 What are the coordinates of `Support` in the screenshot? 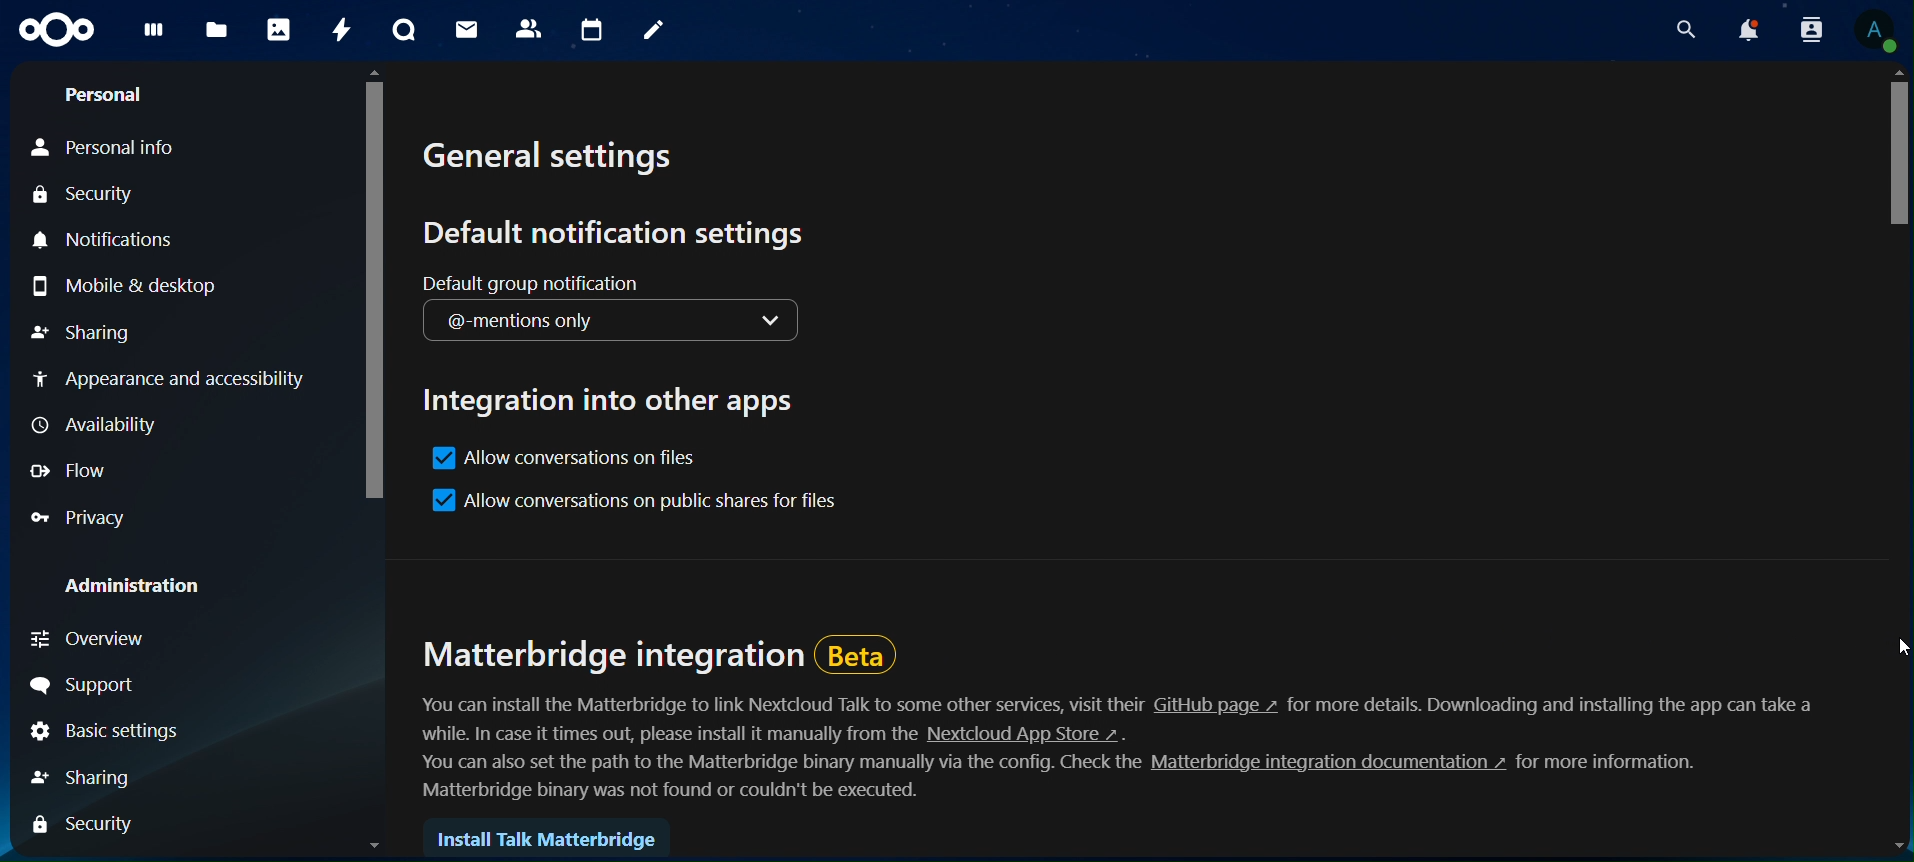 It's located at (88, 685).